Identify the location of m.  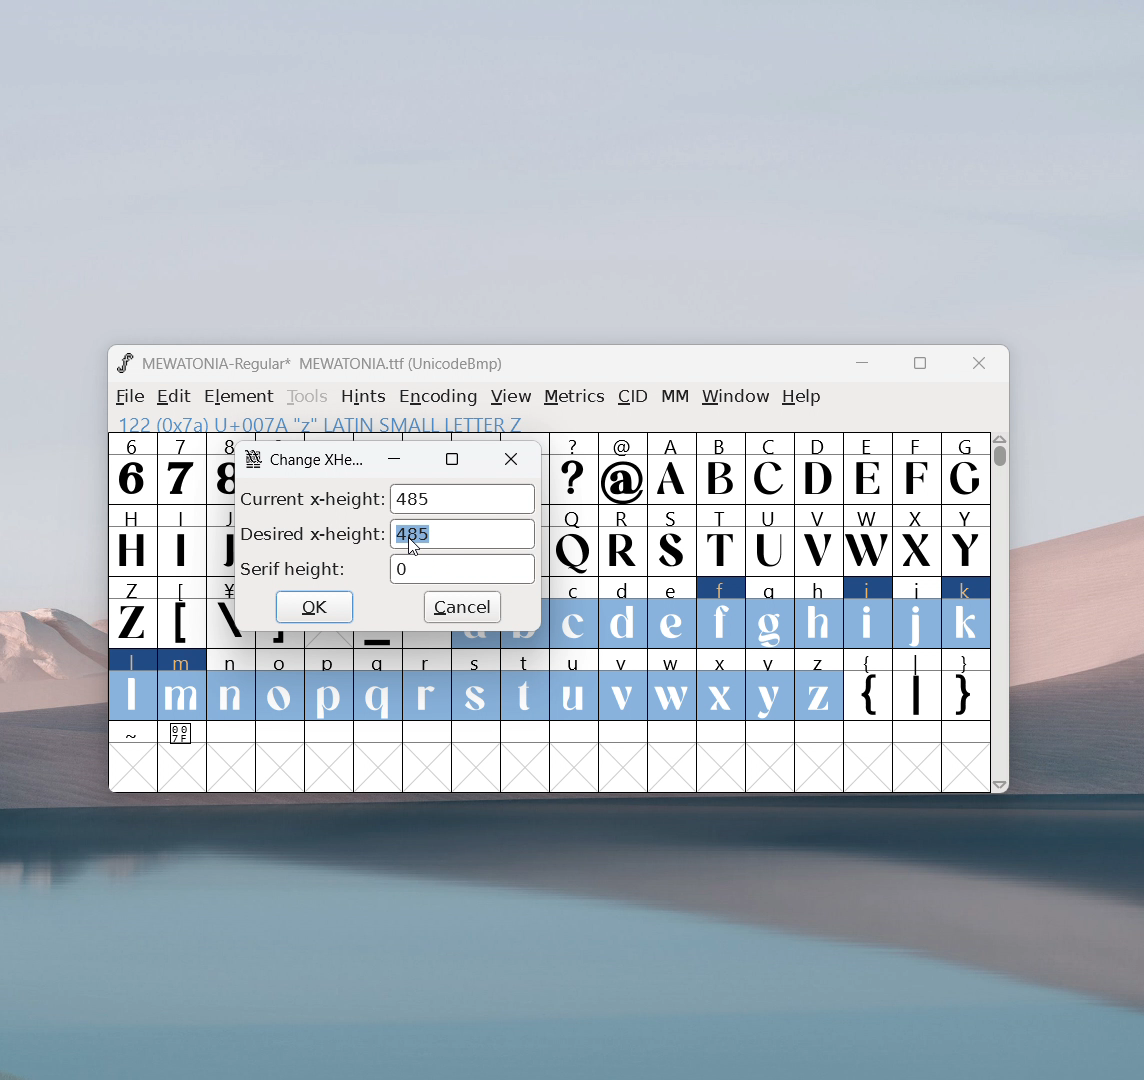
(182, 685).